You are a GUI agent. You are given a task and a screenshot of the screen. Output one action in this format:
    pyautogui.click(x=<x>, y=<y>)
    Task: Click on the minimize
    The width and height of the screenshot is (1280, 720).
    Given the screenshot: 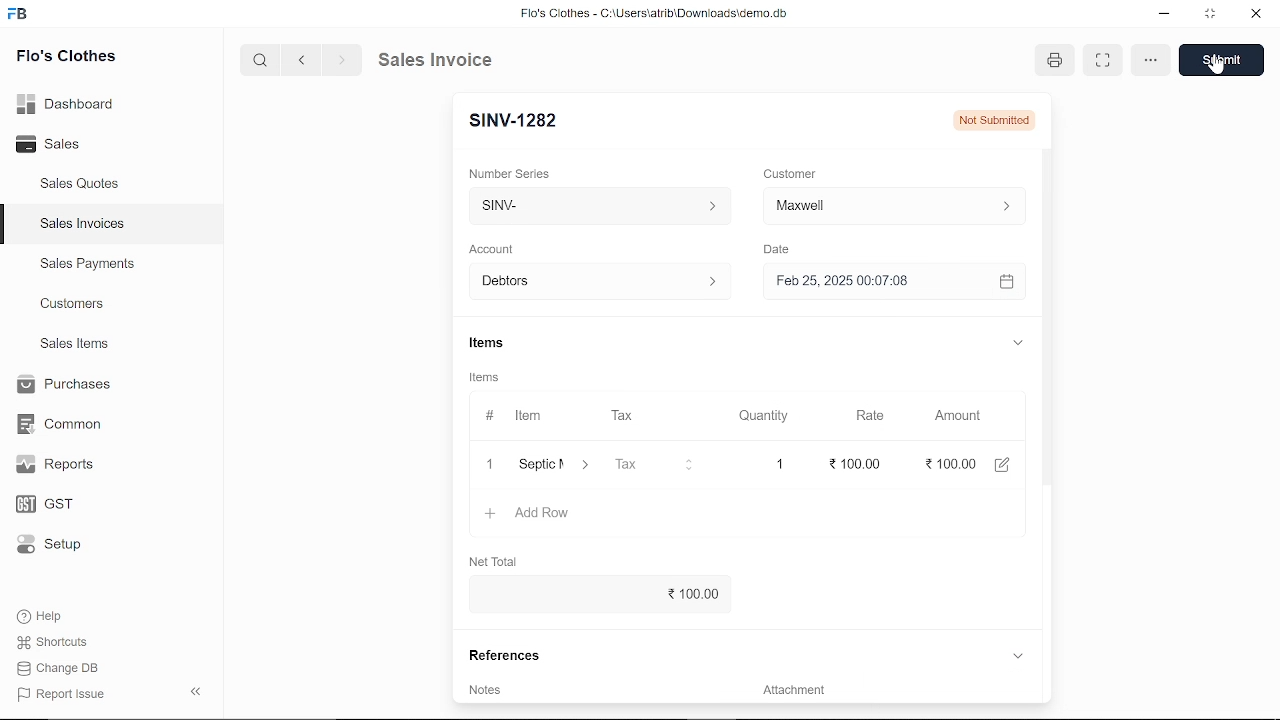 What is the action you would take?
    pyautogui.click(x=1160, y=14)
    